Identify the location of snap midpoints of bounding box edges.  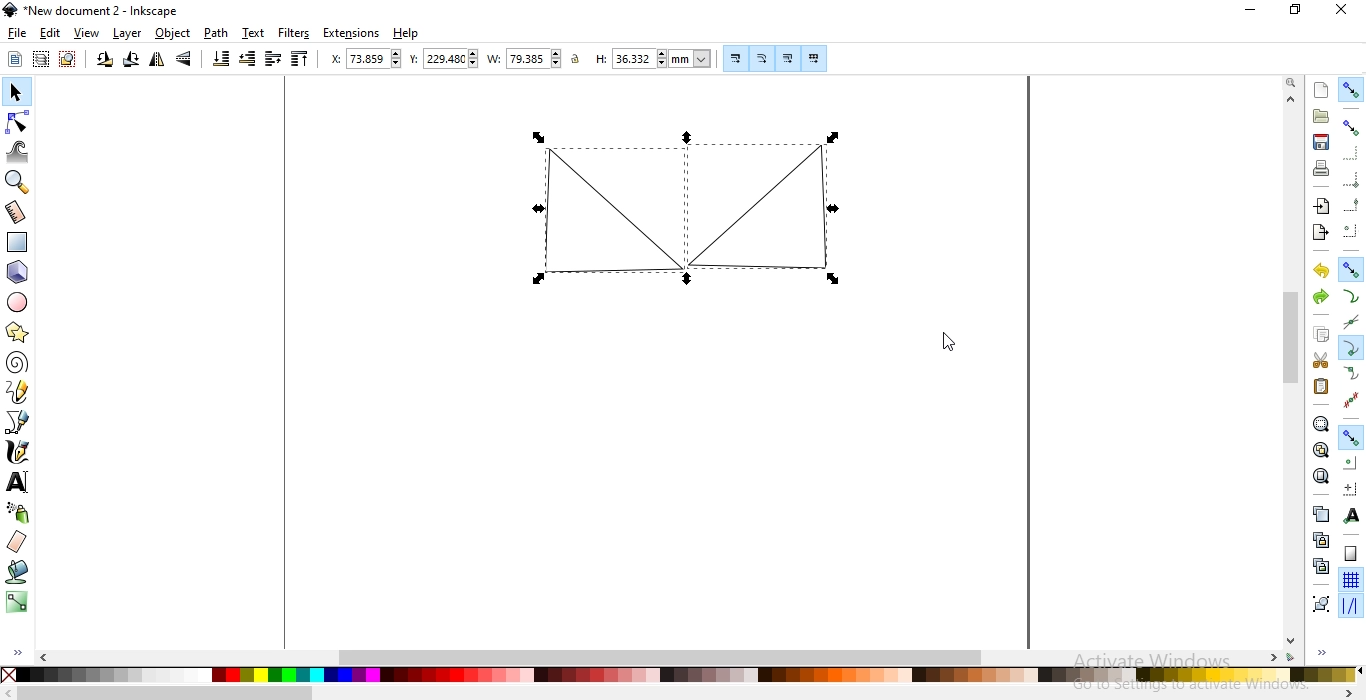
(1352, 203).